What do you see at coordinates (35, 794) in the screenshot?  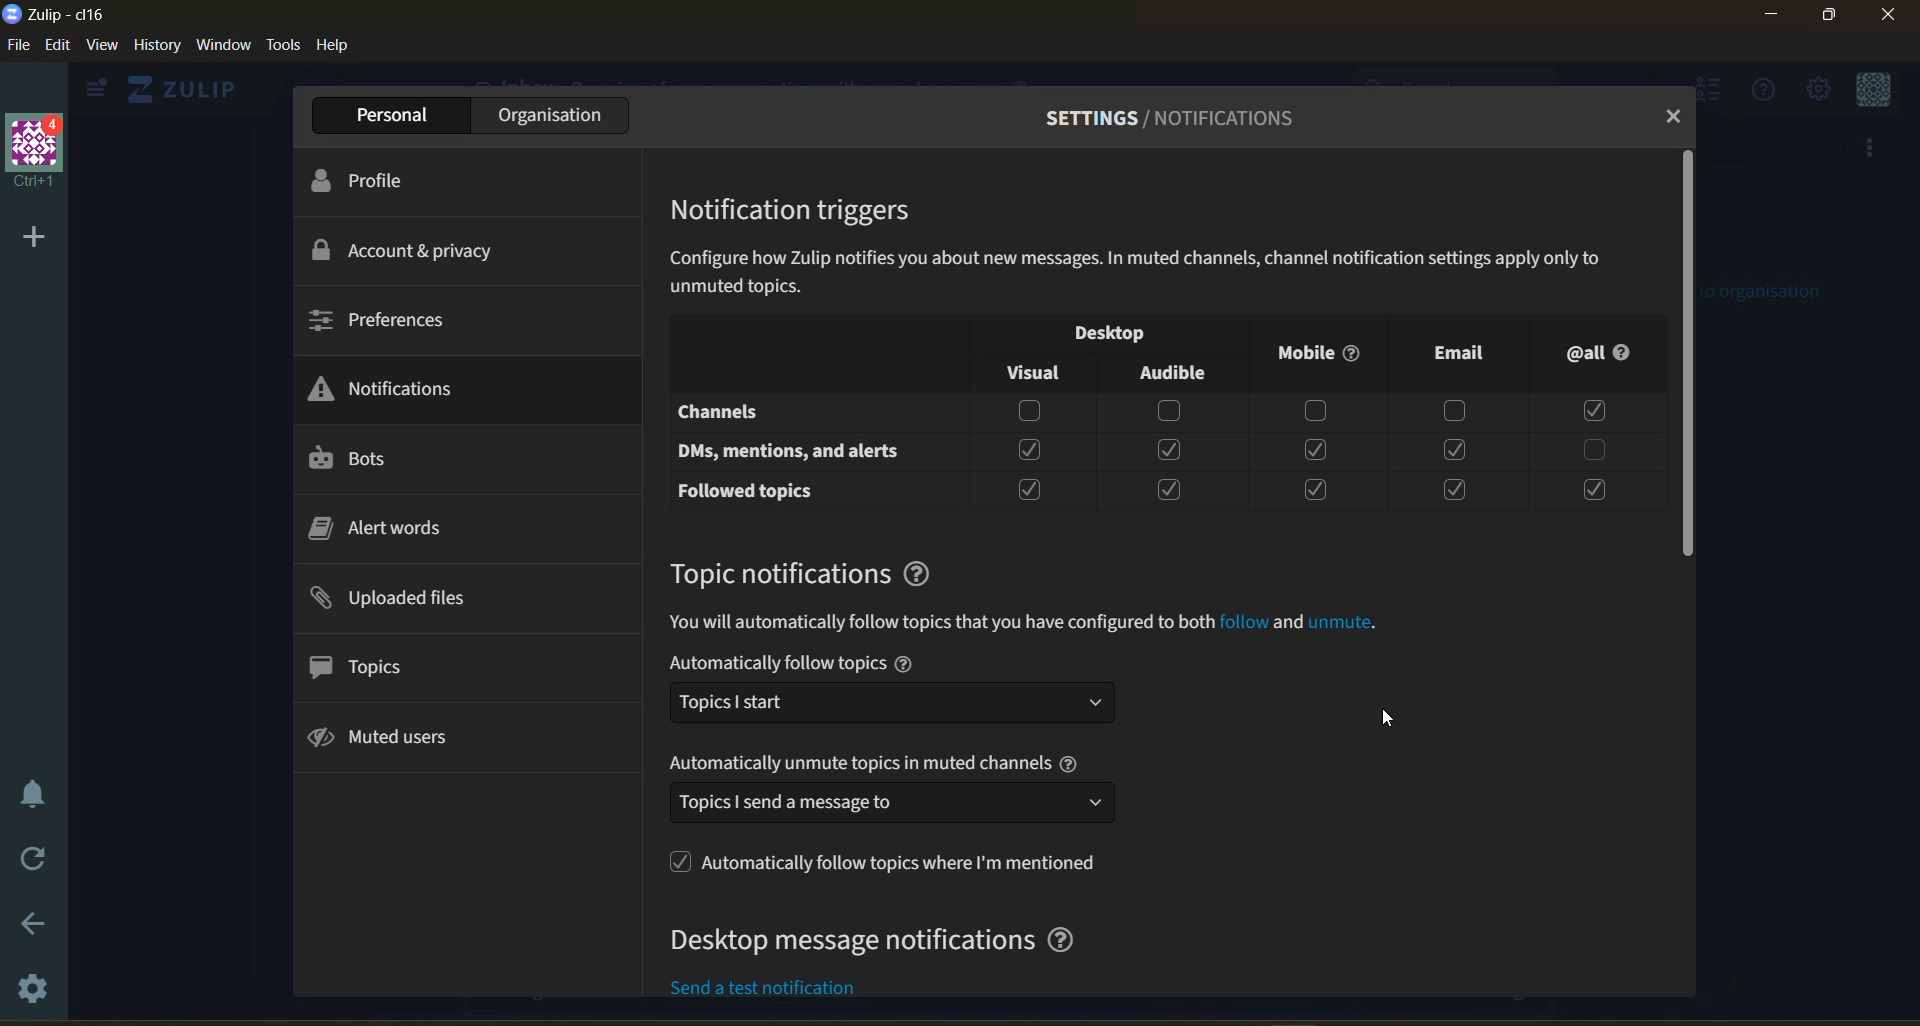 I see `enable do not disturb` at bounding box center [35, 794].